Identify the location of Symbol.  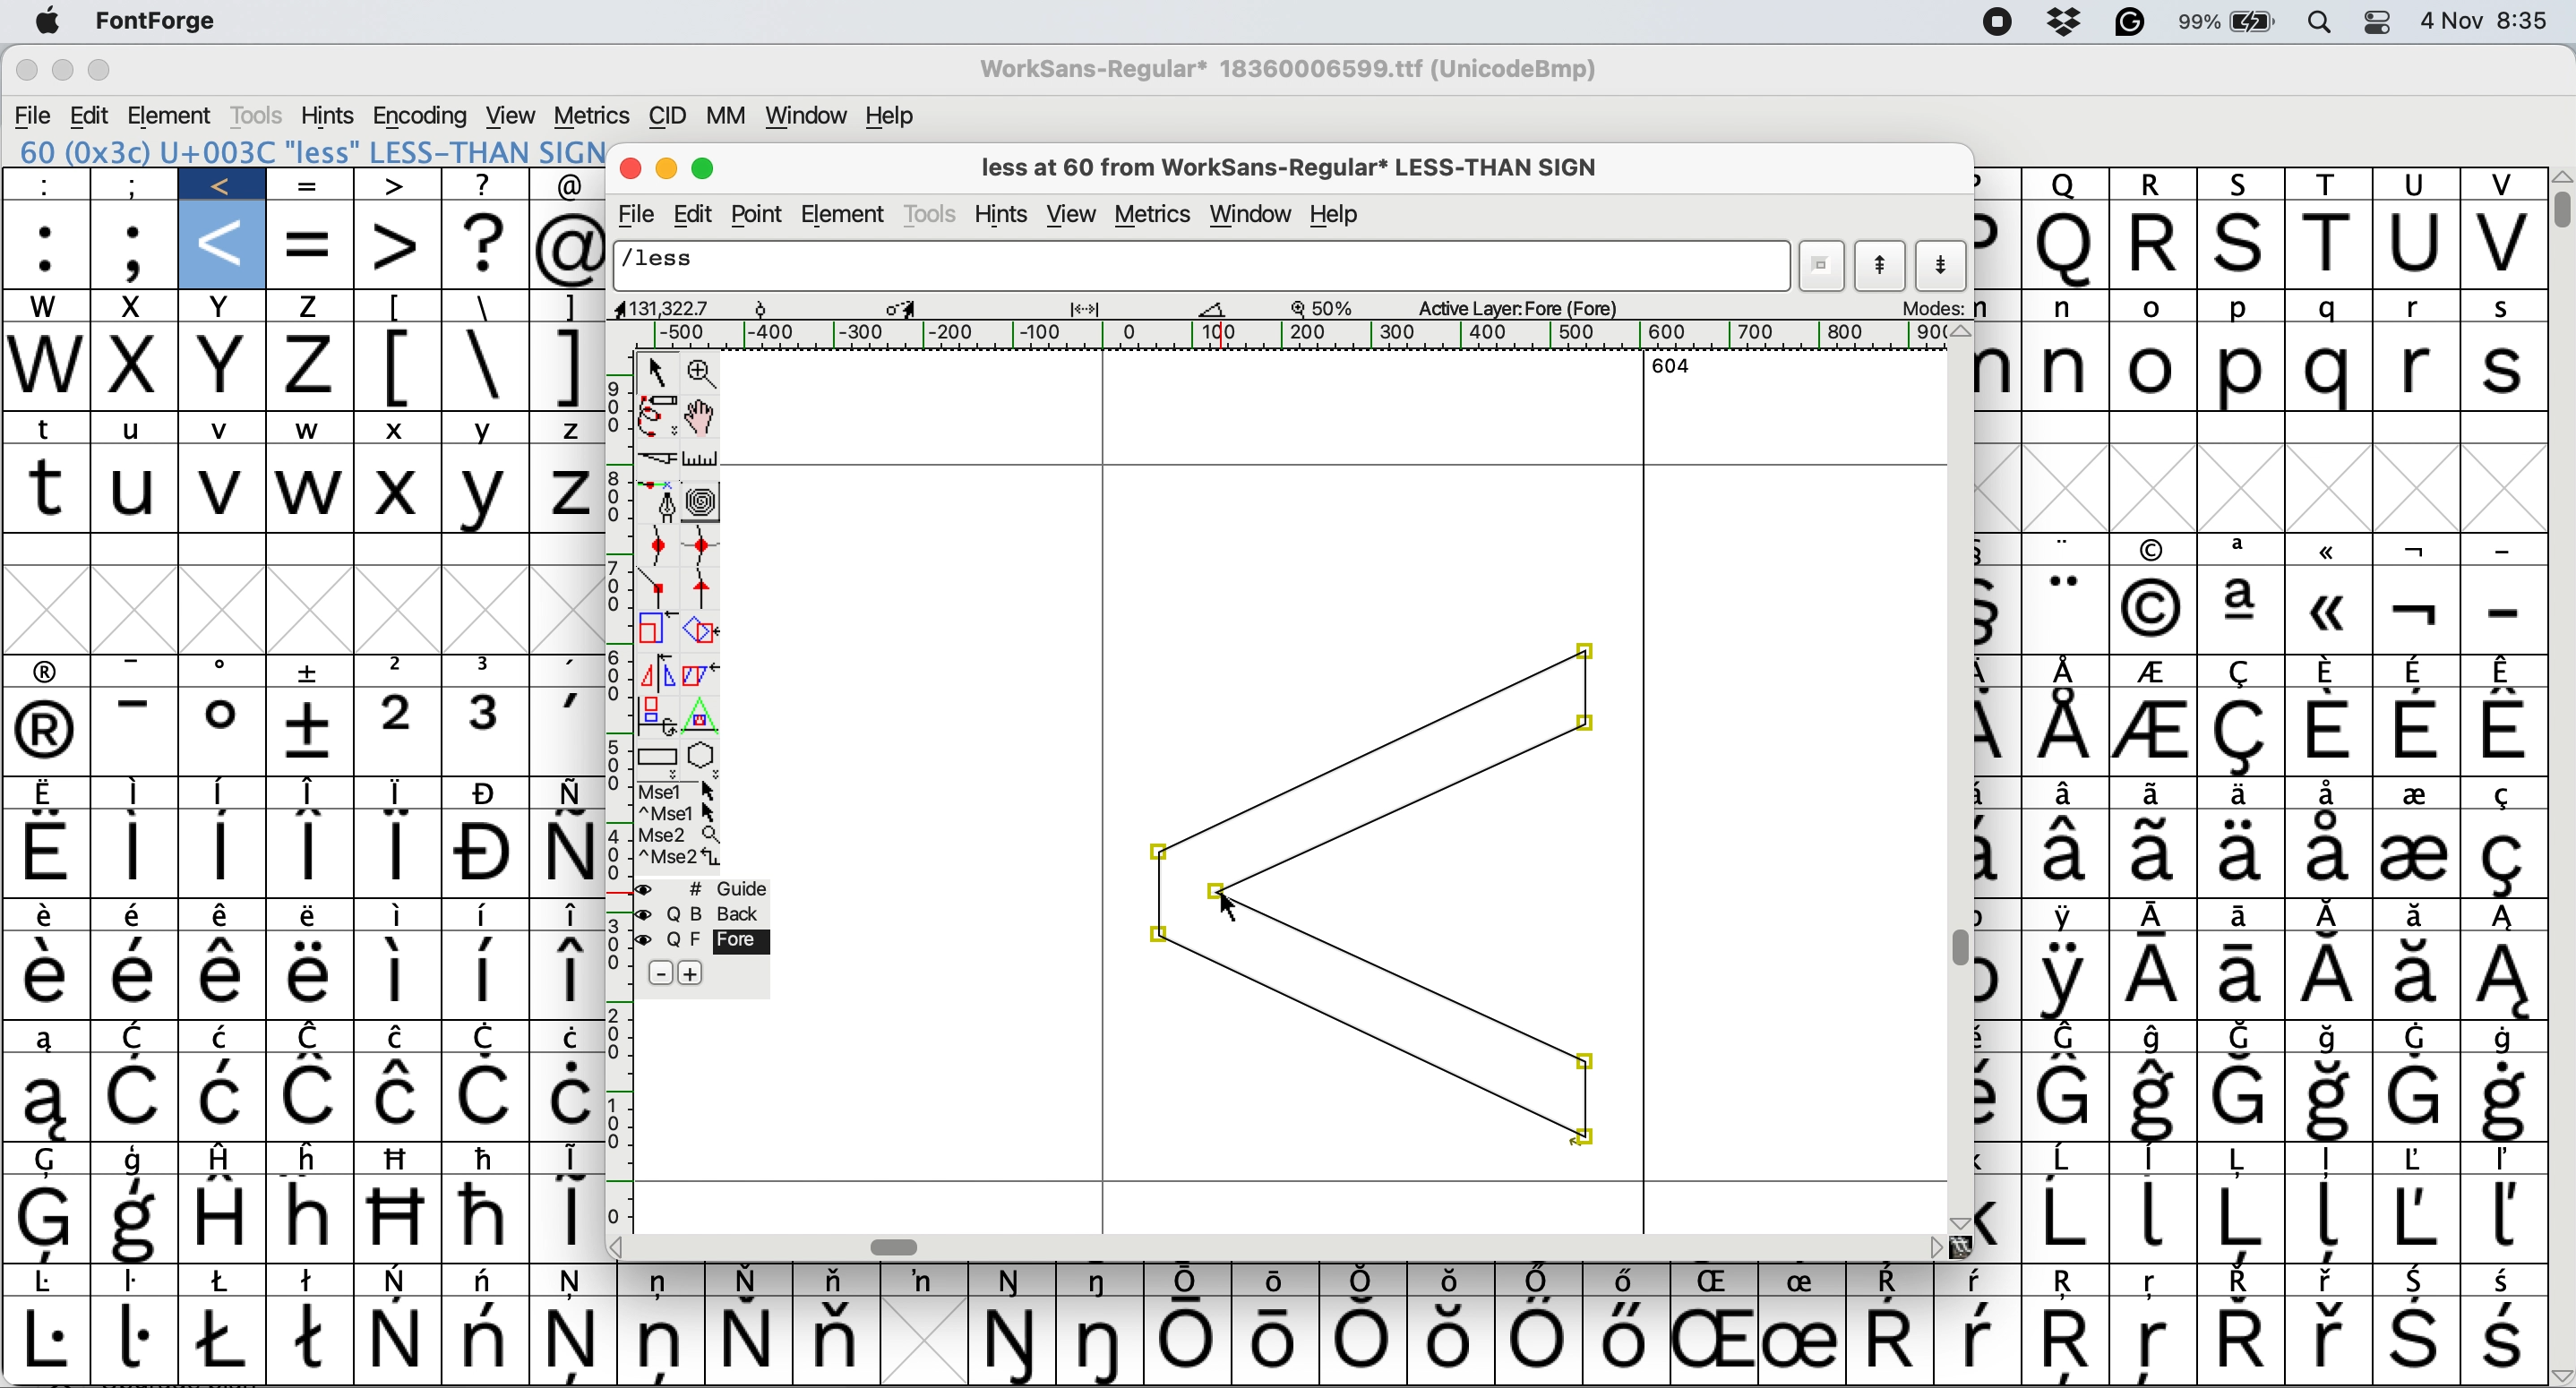
(2502, 733).